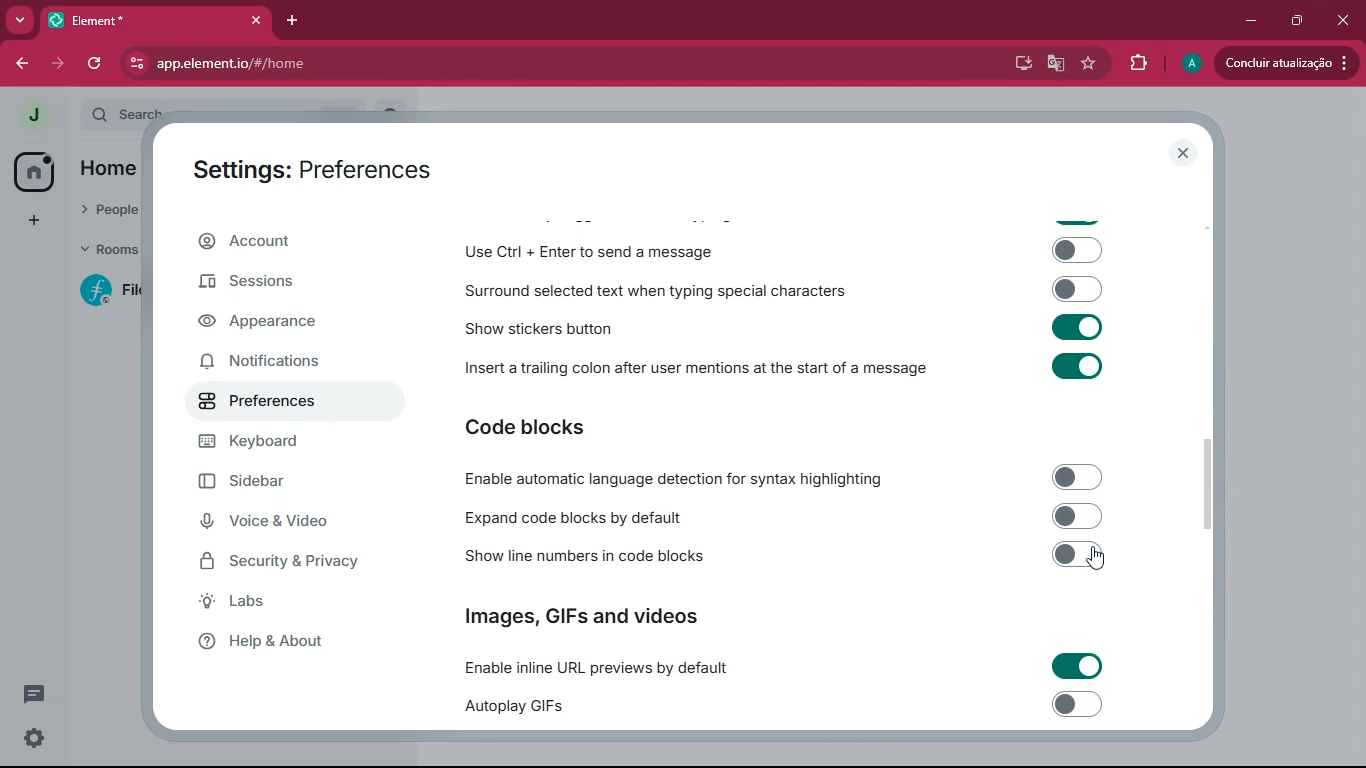  I want to click on minimize, so click(1253, 22).